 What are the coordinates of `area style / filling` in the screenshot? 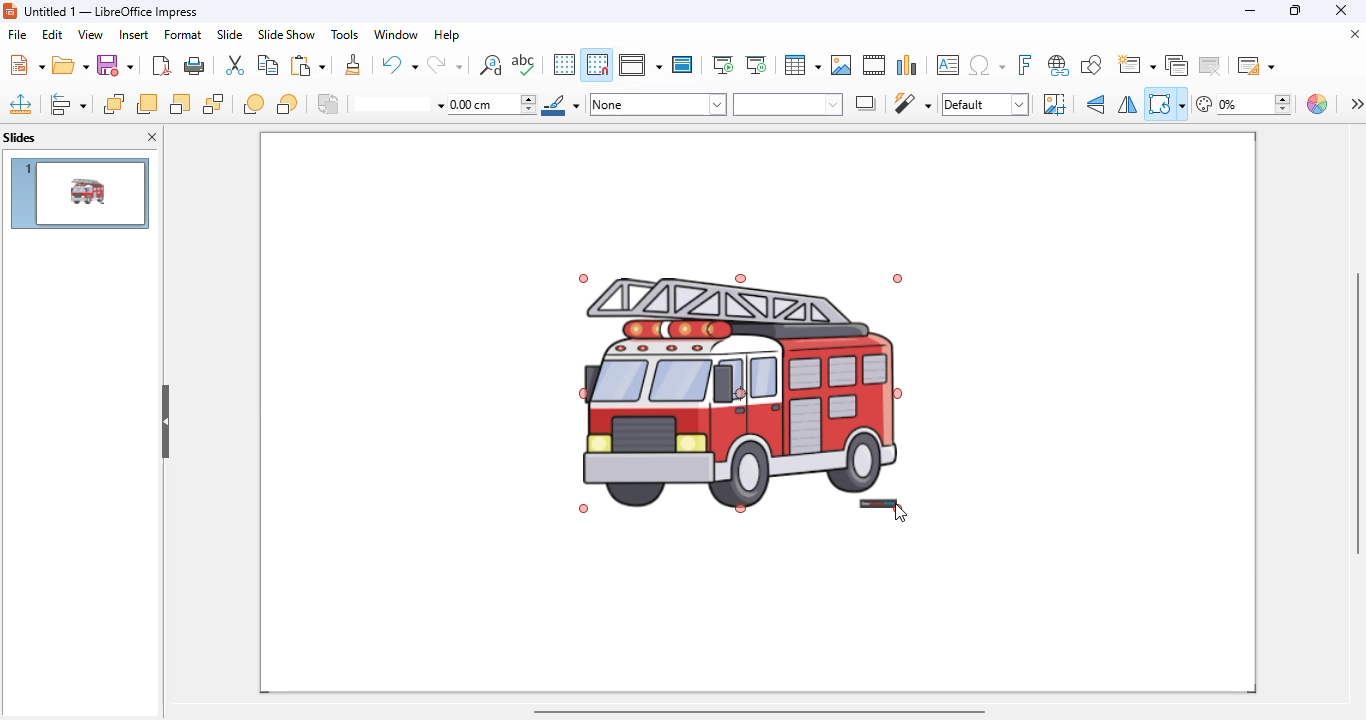 It's located at (788, 104).